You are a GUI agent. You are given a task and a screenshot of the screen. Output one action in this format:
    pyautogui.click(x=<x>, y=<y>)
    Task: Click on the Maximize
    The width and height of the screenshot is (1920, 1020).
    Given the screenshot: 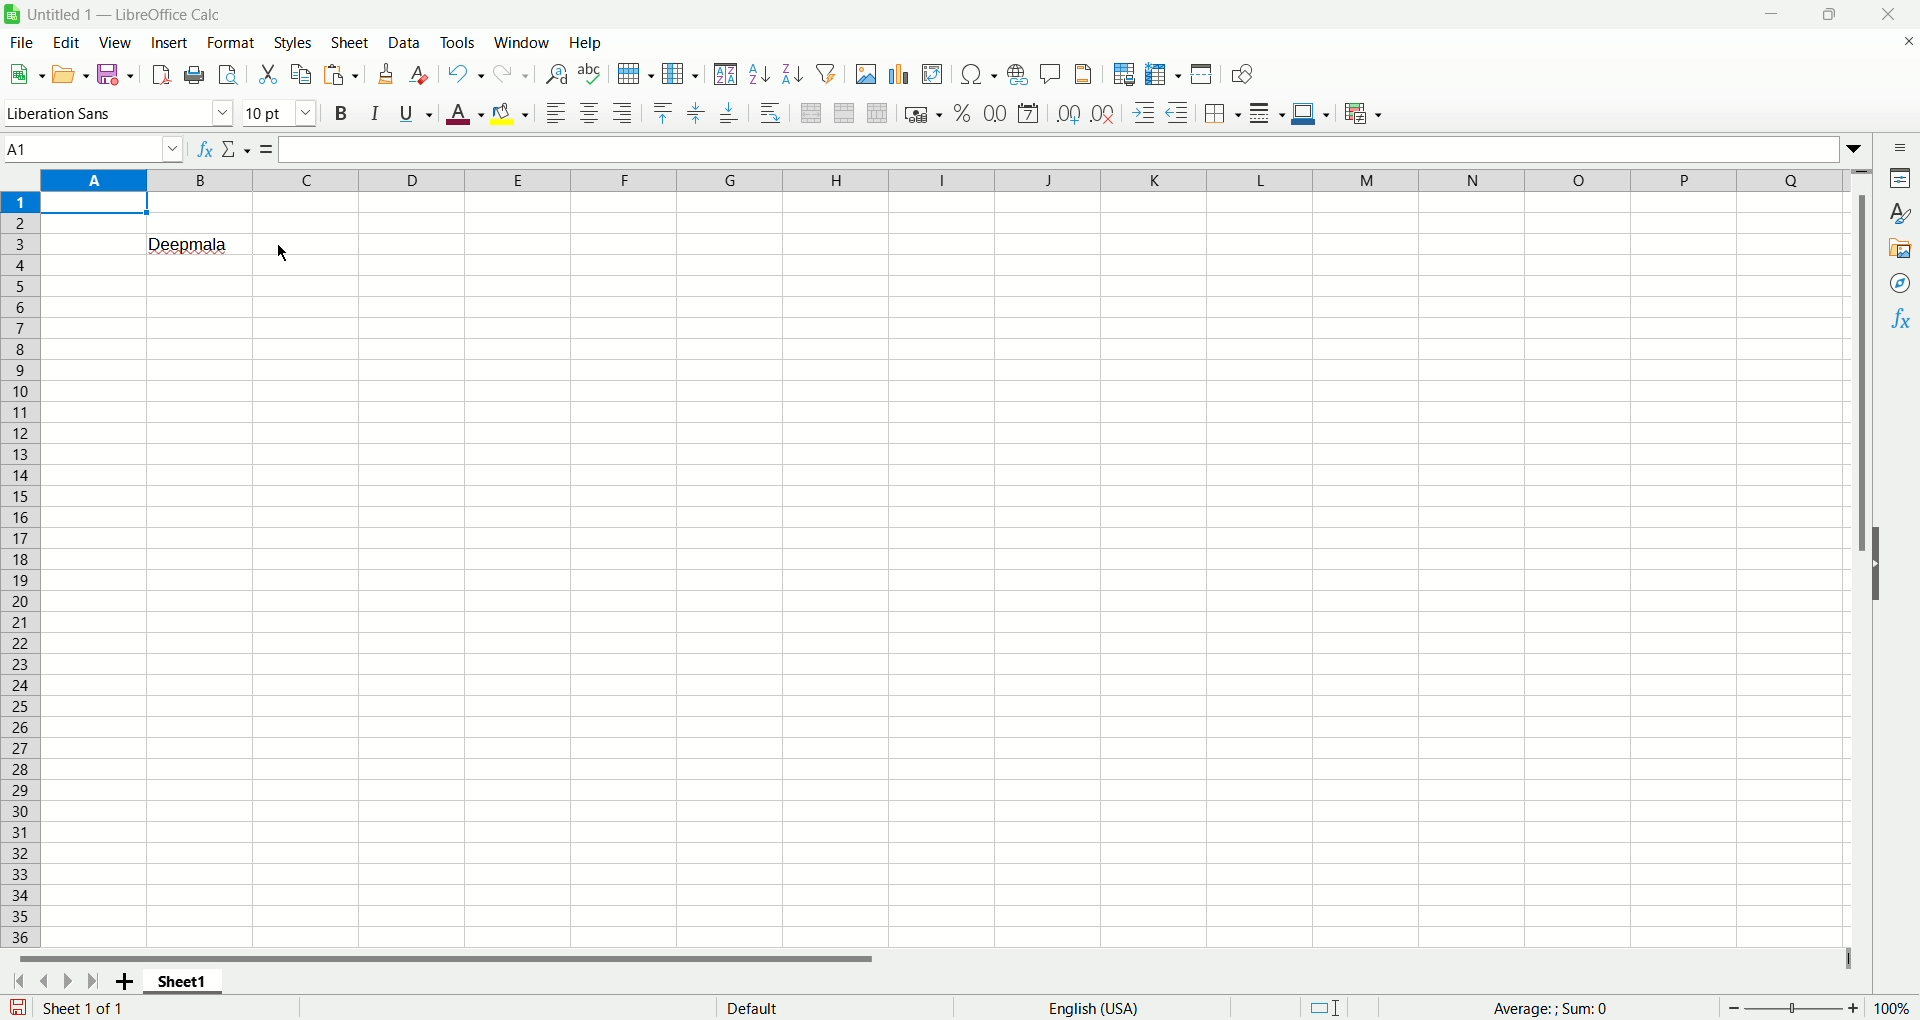 What is the action you would take?
    pyautogui.click(x=1835, y=12)
    